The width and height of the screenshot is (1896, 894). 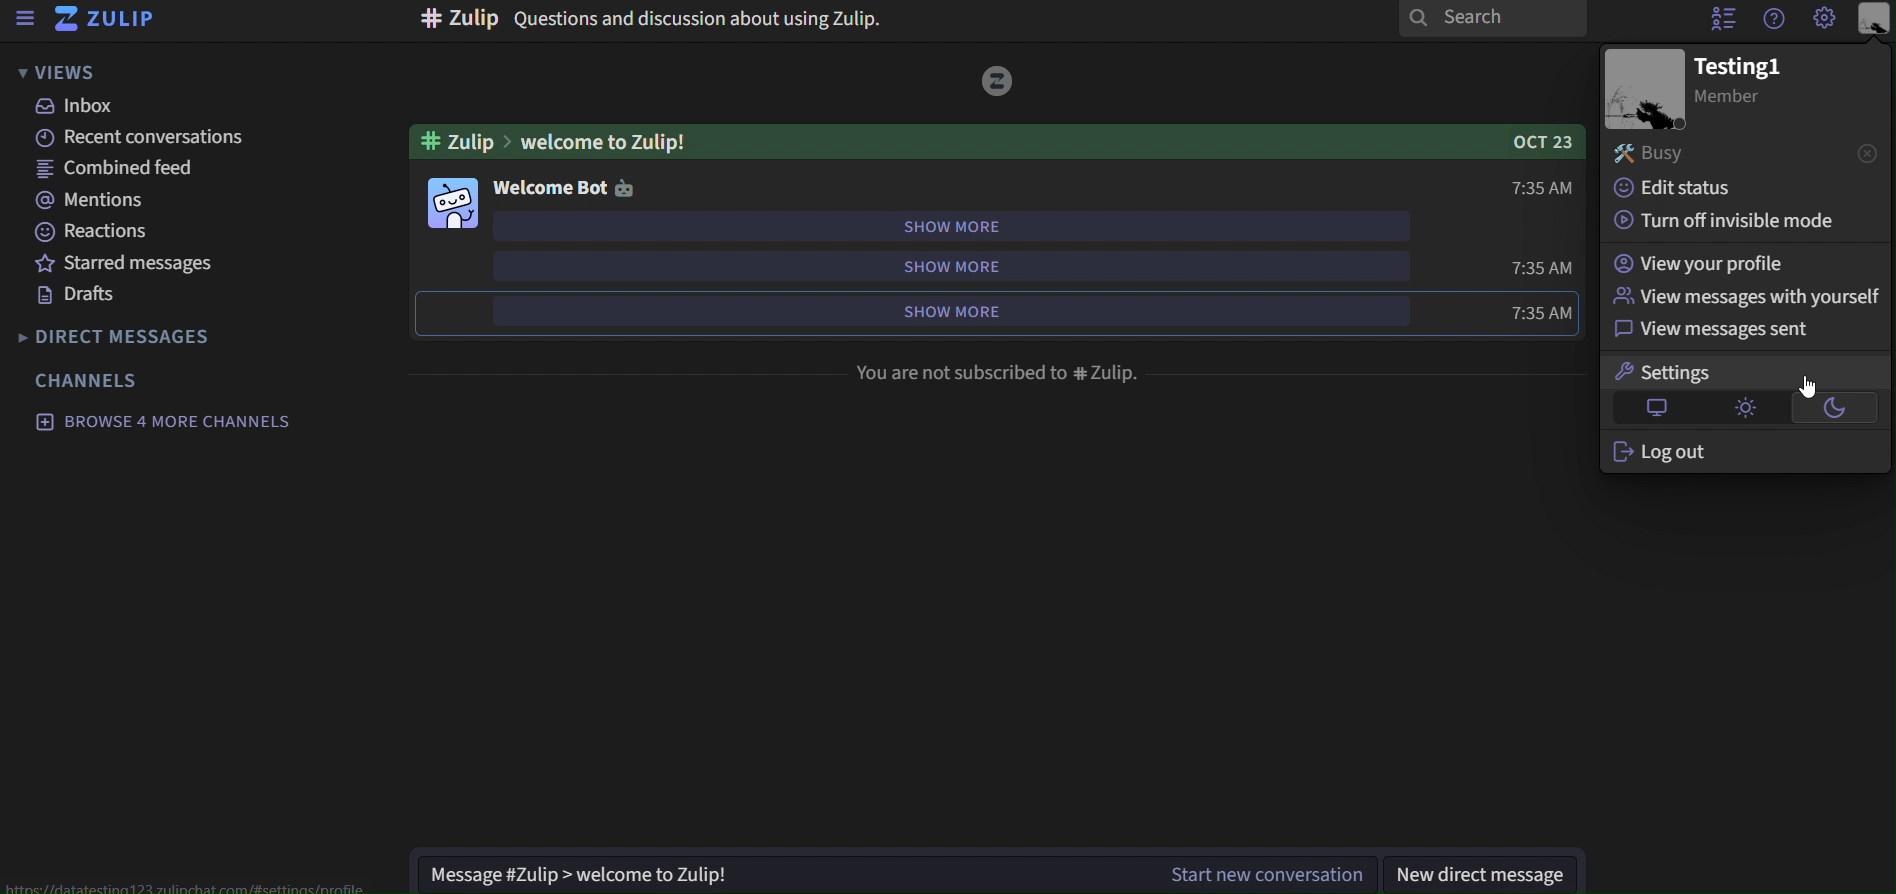 What do you see at coordinates (1705, 372) in the screenshot?
I see `settings` at bounding box center [1705, 372].